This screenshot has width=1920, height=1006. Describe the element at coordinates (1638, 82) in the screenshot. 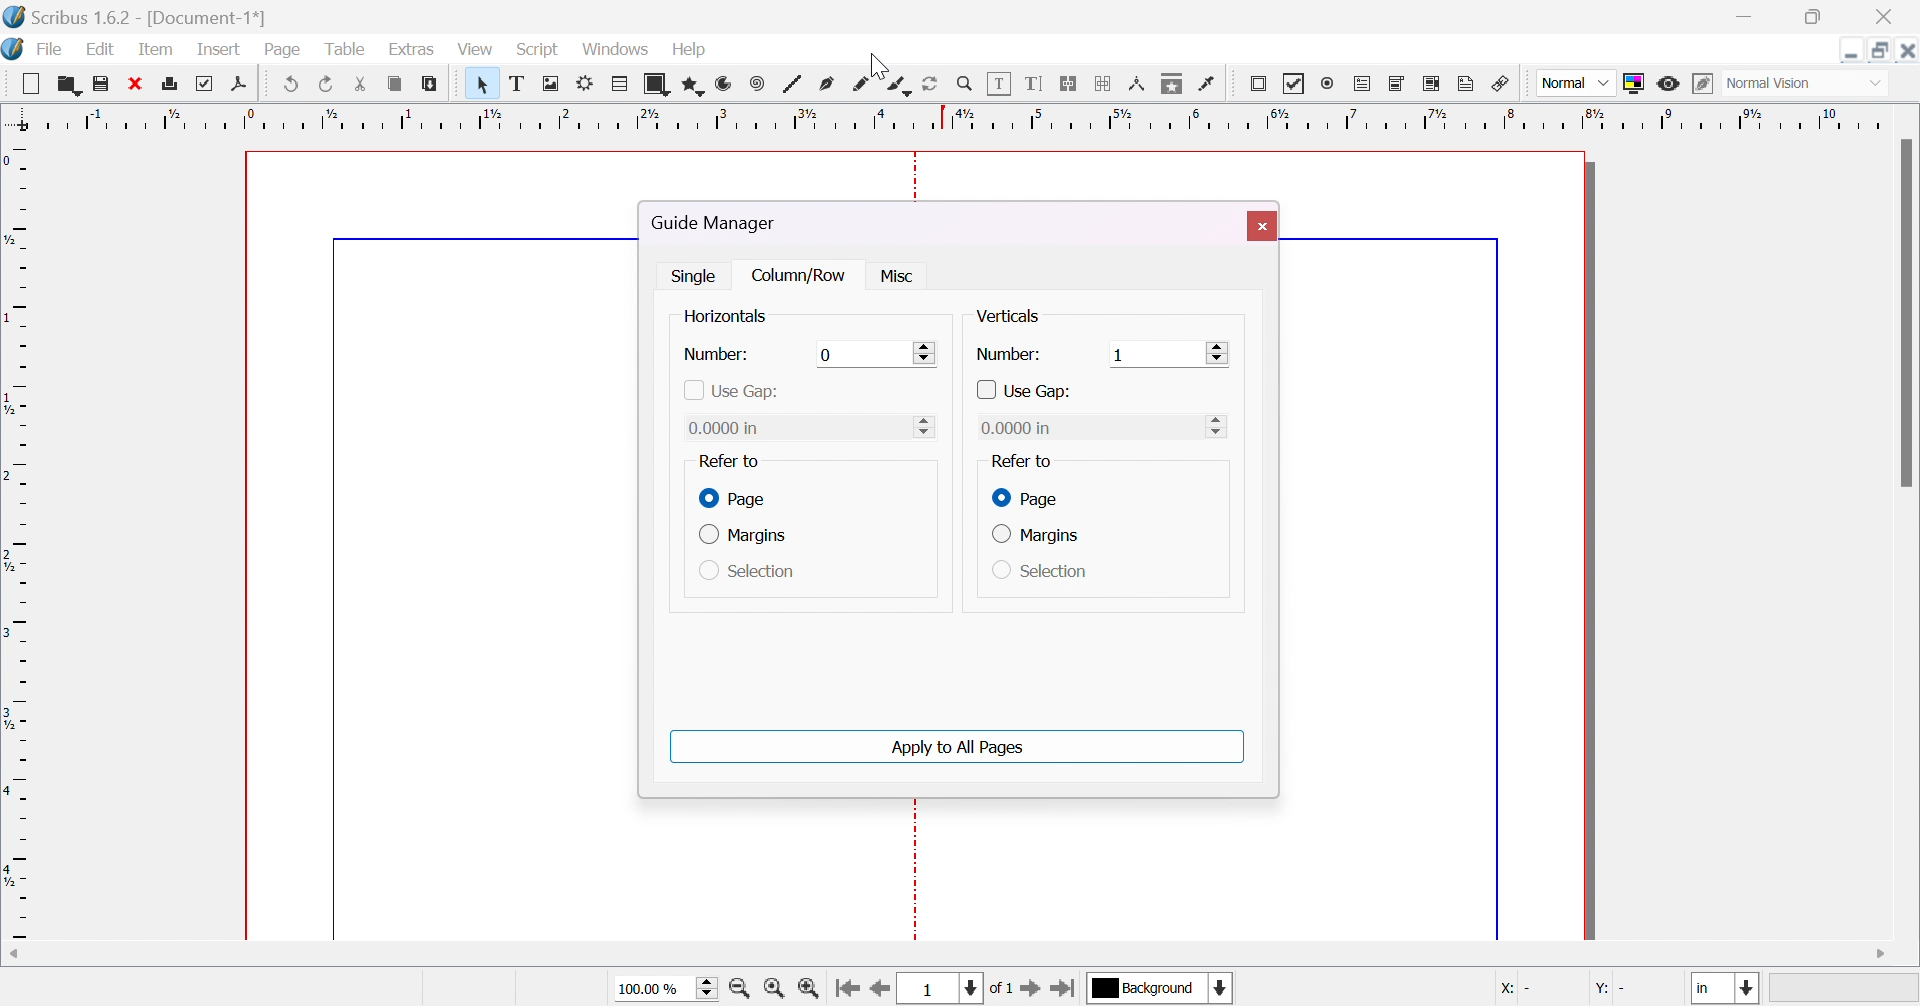

I see `toggle color management system` at that location.